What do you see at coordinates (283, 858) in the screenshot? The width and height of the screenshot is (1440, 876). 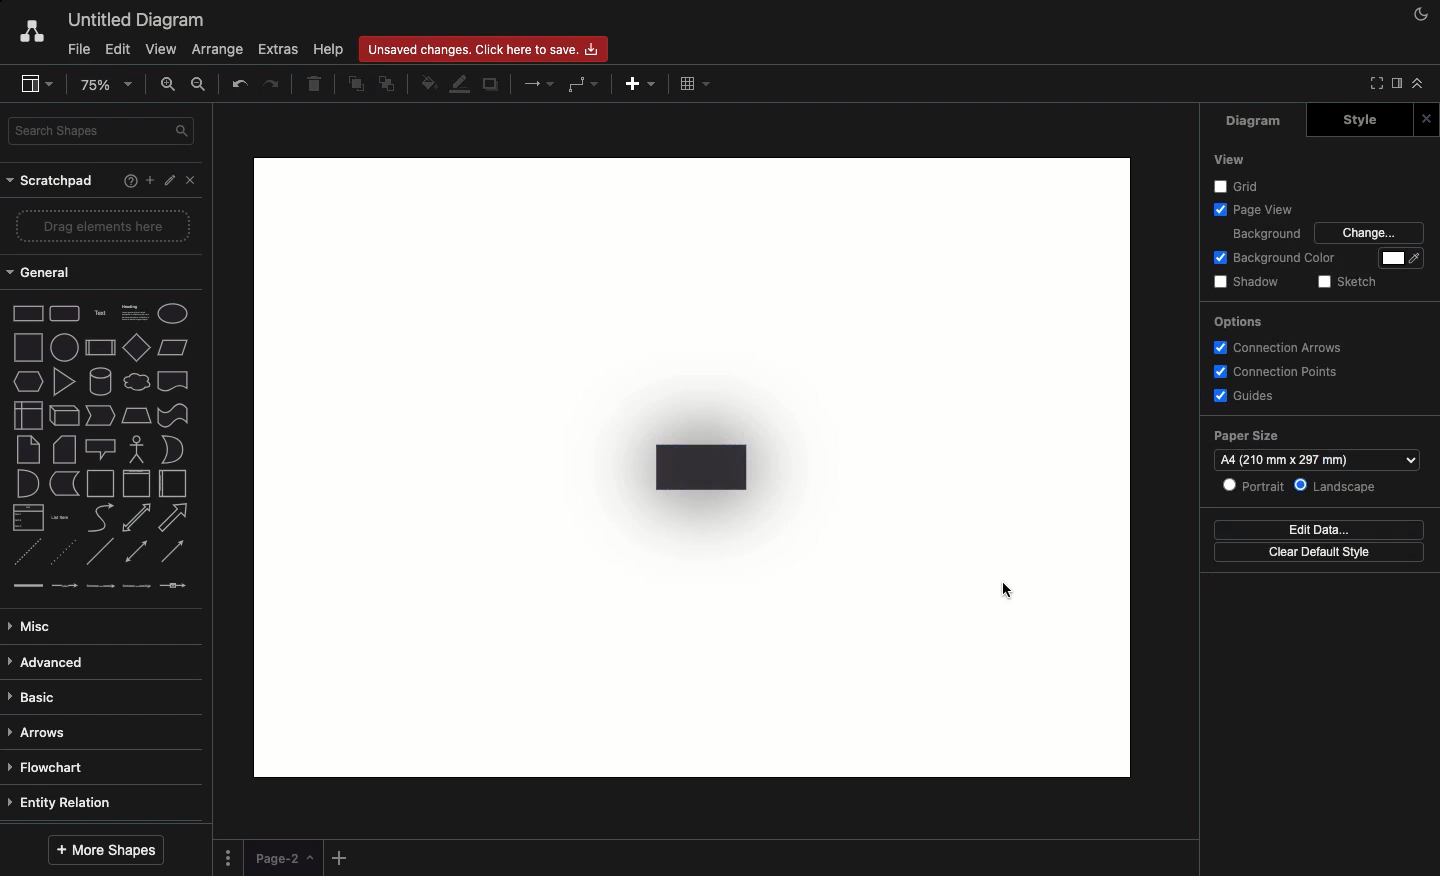 I see `Page` at bounding box center [283, 858].